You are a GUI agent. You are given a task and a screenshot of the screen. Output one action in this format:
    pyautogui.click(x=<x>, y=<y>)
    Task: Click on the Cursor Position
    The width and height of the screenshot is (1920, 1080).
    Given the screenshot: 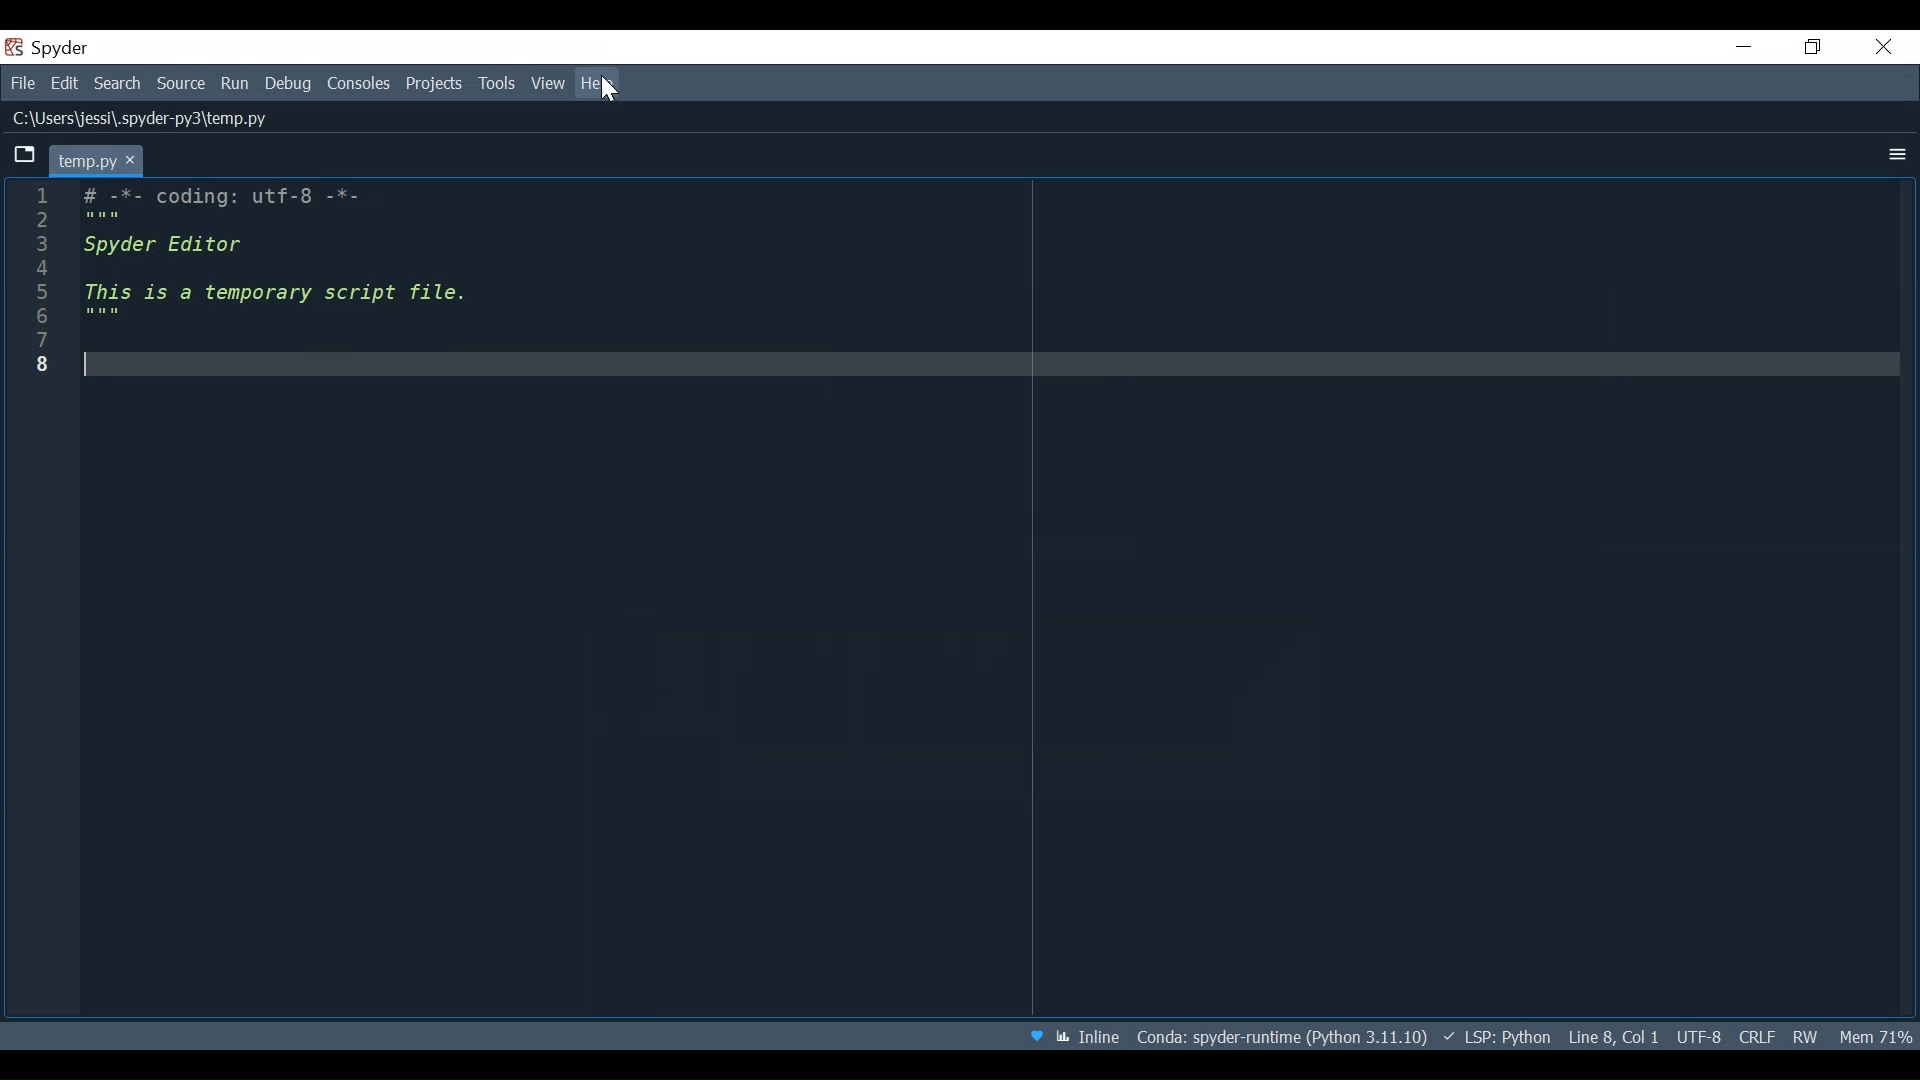 What is the action you would take?
    pyautogui.click(x=1613, y=1039)
    